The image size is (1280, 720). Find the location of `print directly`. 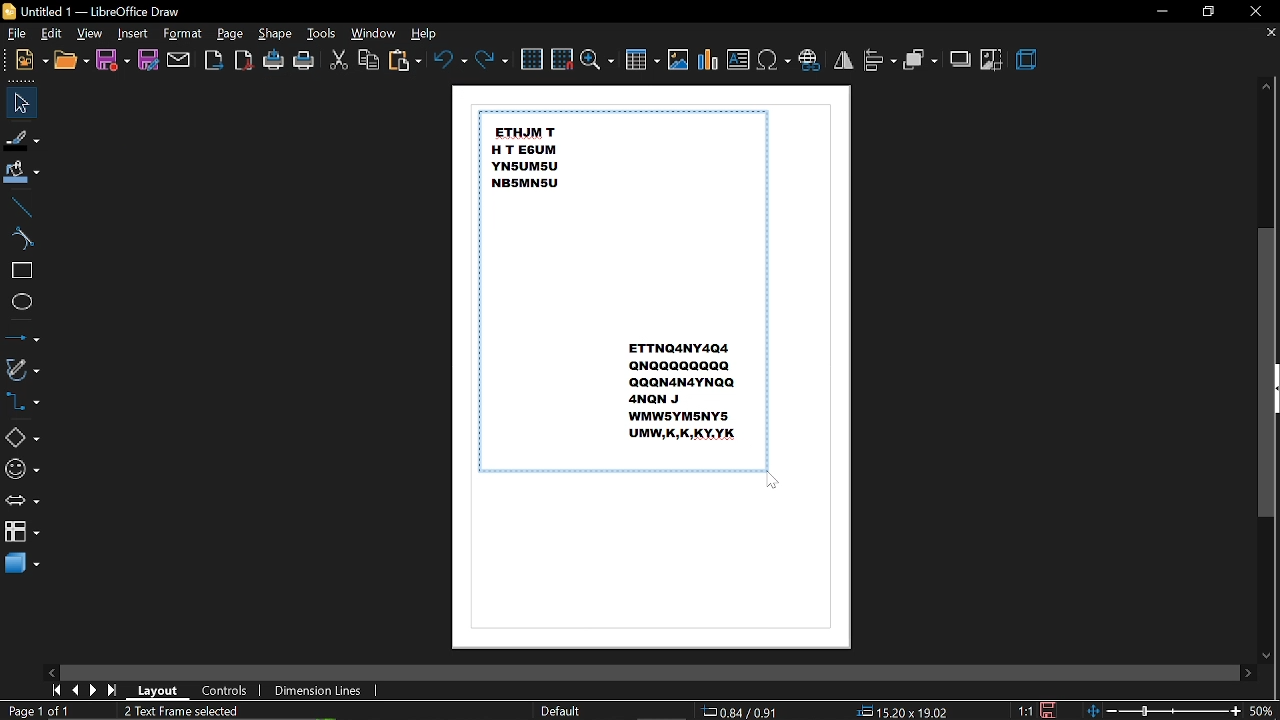

print directly is located at coordinates (274, 61).